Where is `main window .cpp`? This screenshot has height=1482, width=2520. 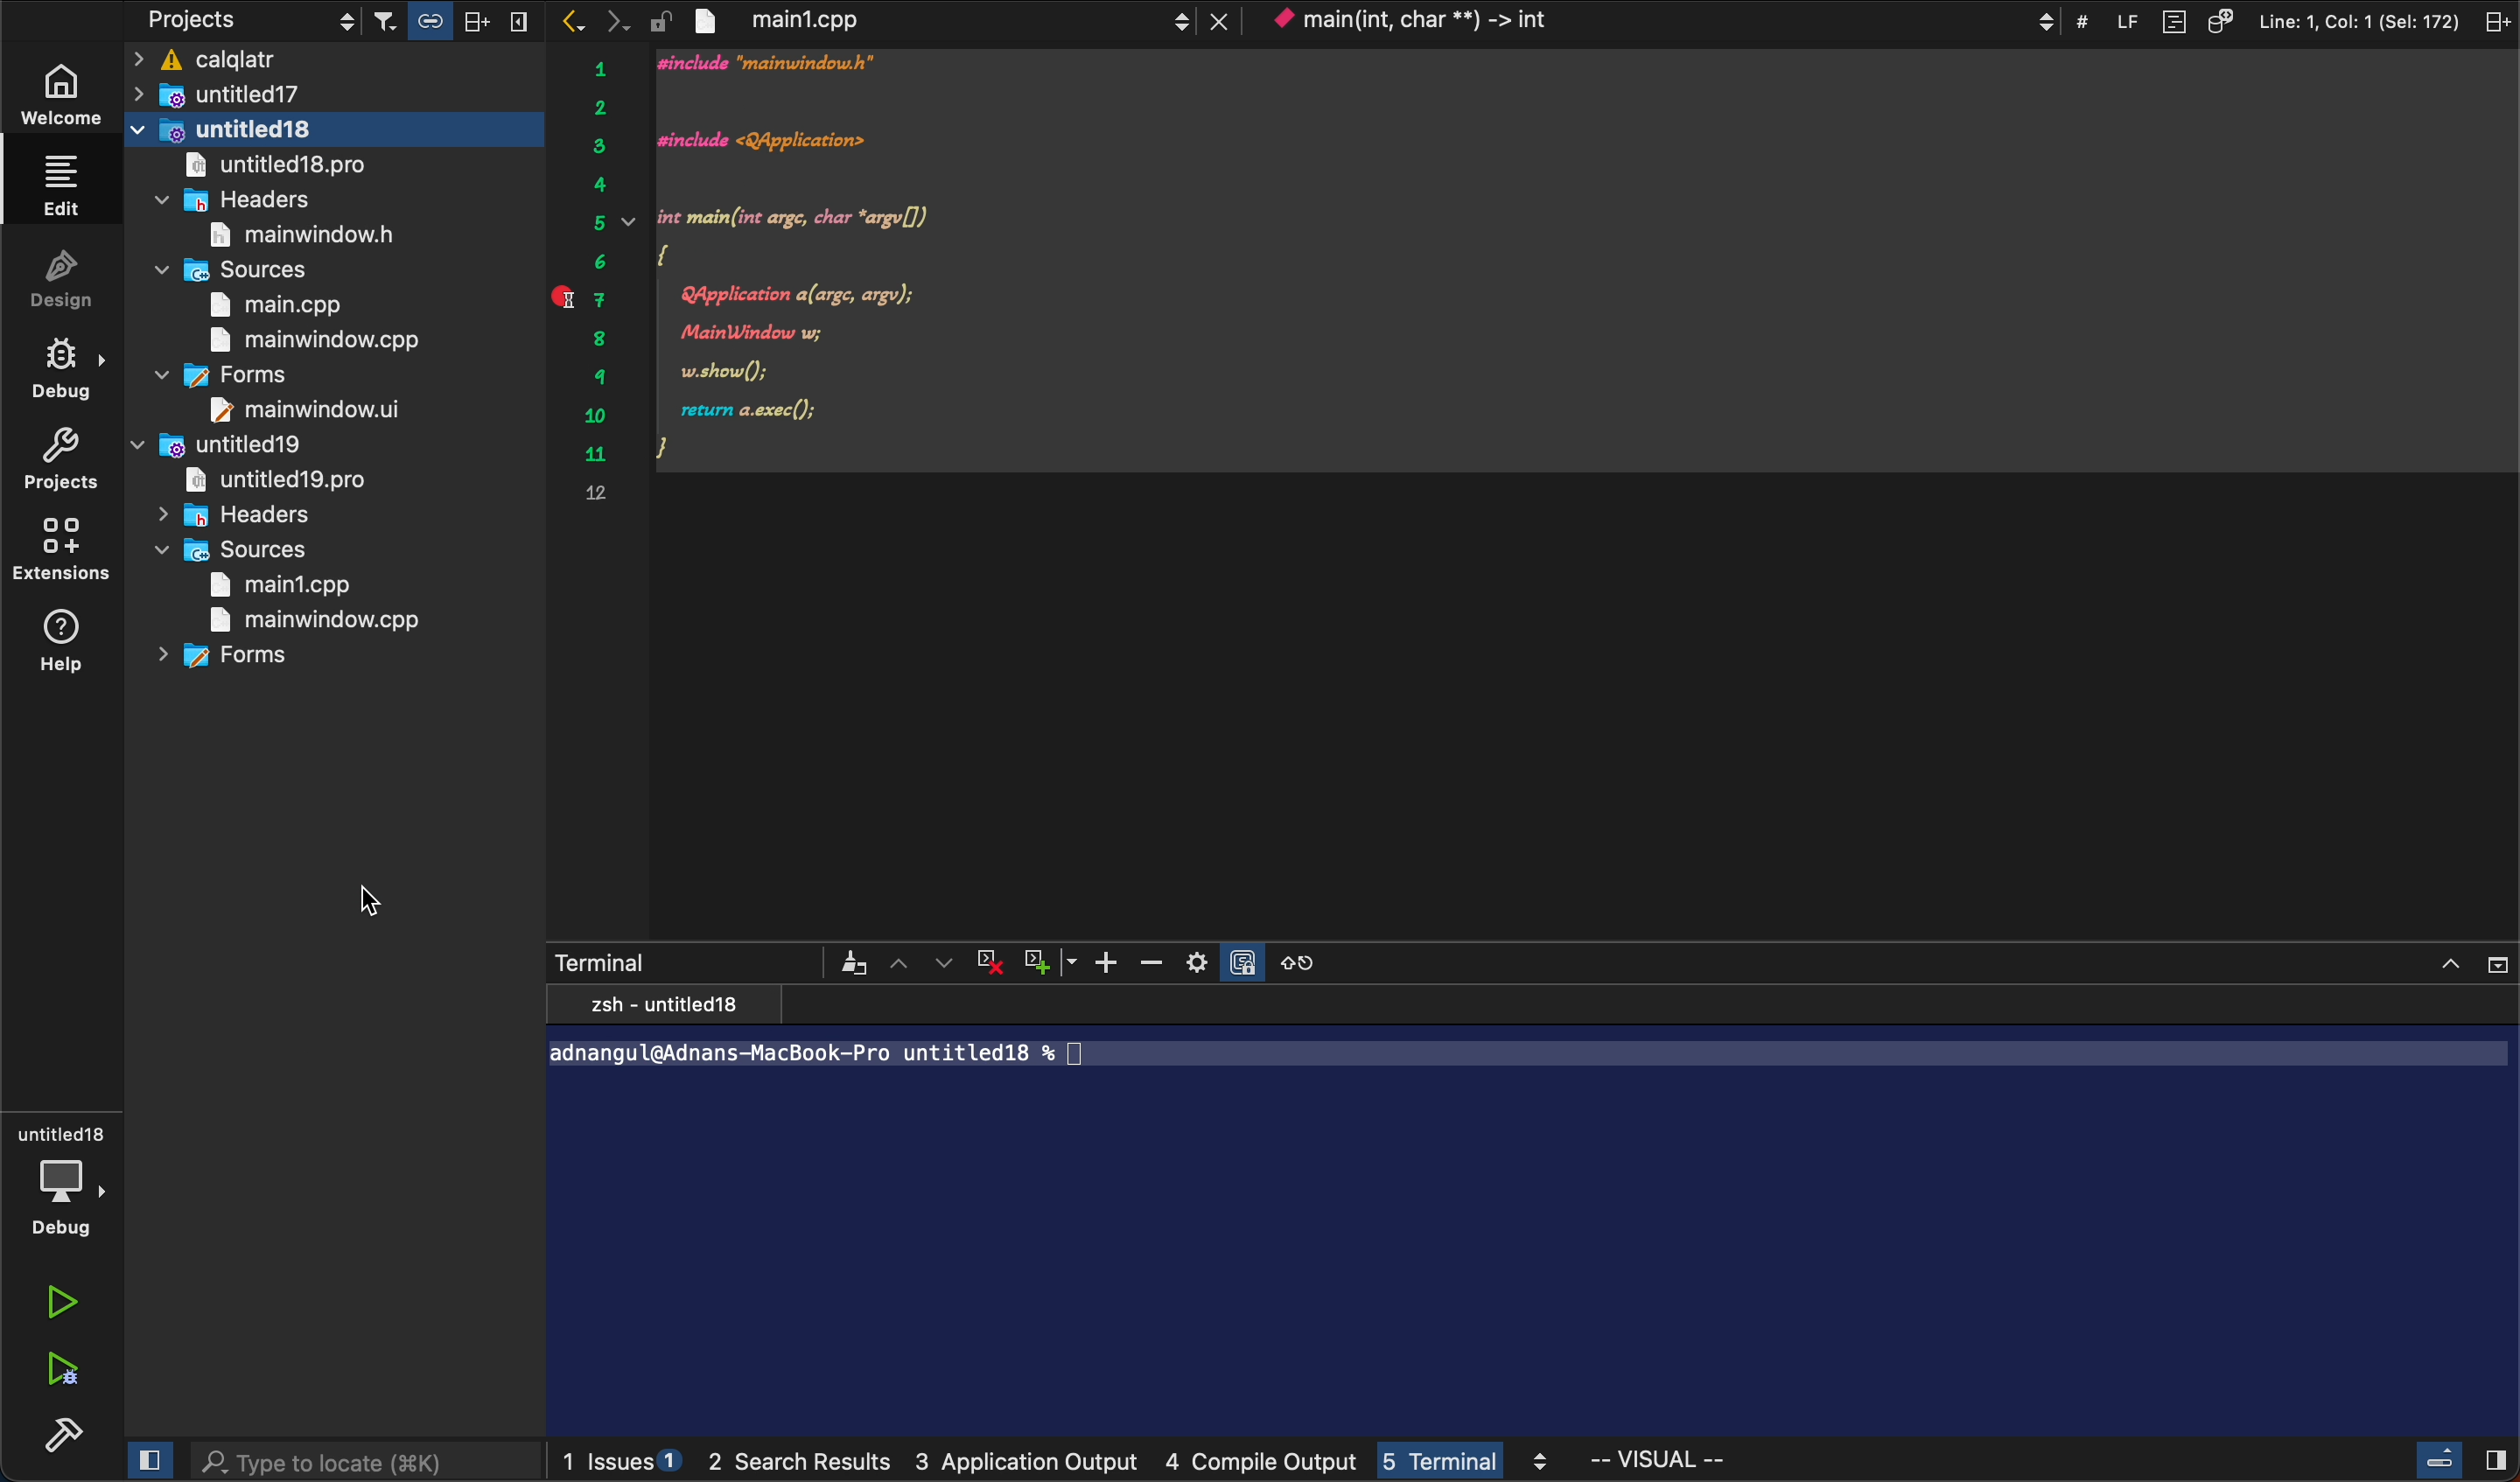 main window .cpp is located at coordinates (313, 622).